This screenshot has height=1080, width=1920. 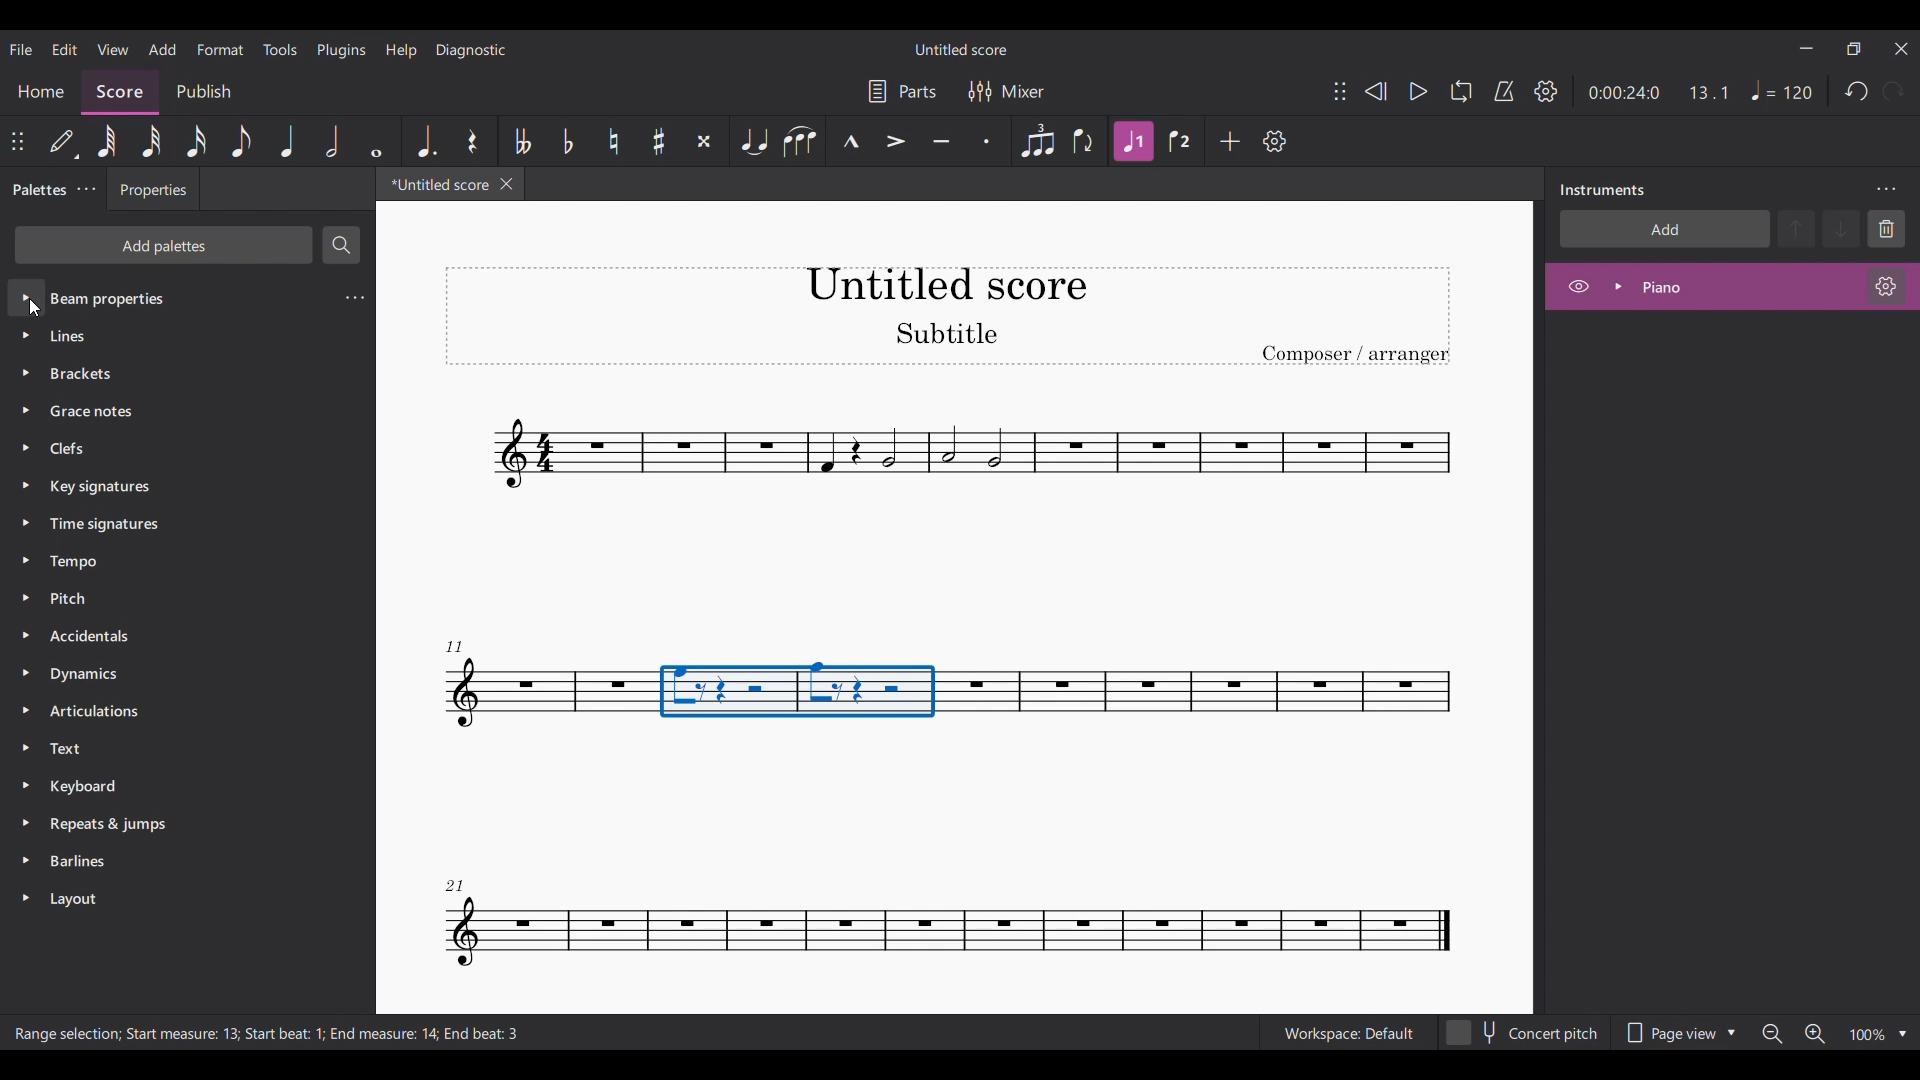 What do you see at coordinates (1903, 1034) in the screenshot?
I see `Zoom options` at bounding box center [1903, 1034].